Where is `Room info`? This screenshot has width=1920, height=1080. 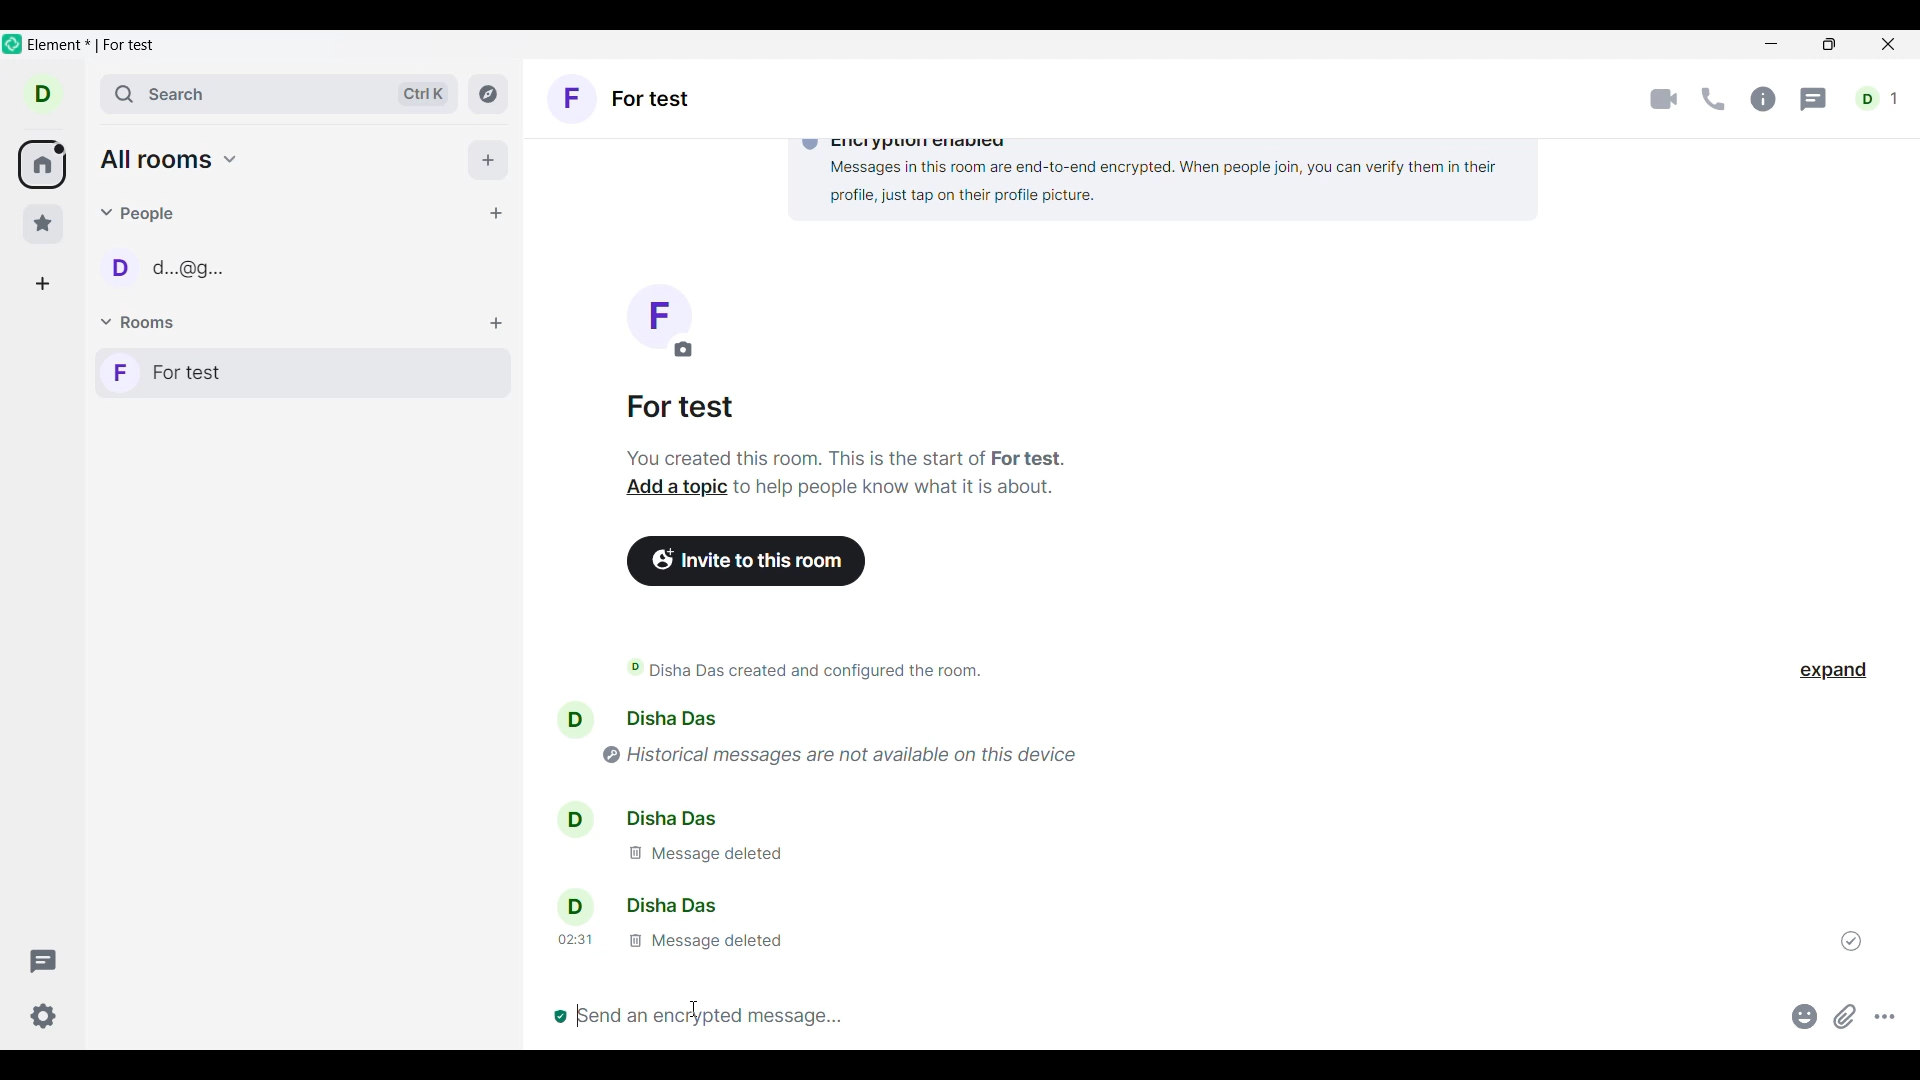
Room info is located at coordinates (1763, 99).